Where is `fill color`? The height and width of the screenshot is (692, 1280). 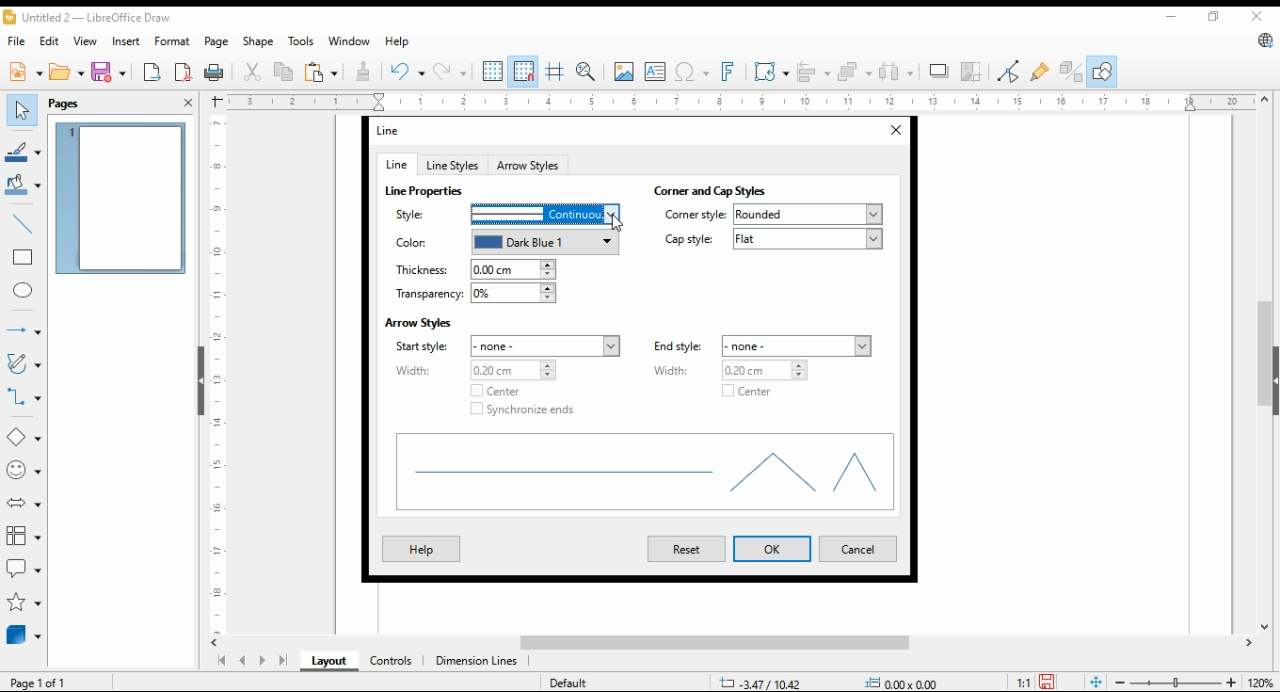
fill color is located at coordinates (23, 183).